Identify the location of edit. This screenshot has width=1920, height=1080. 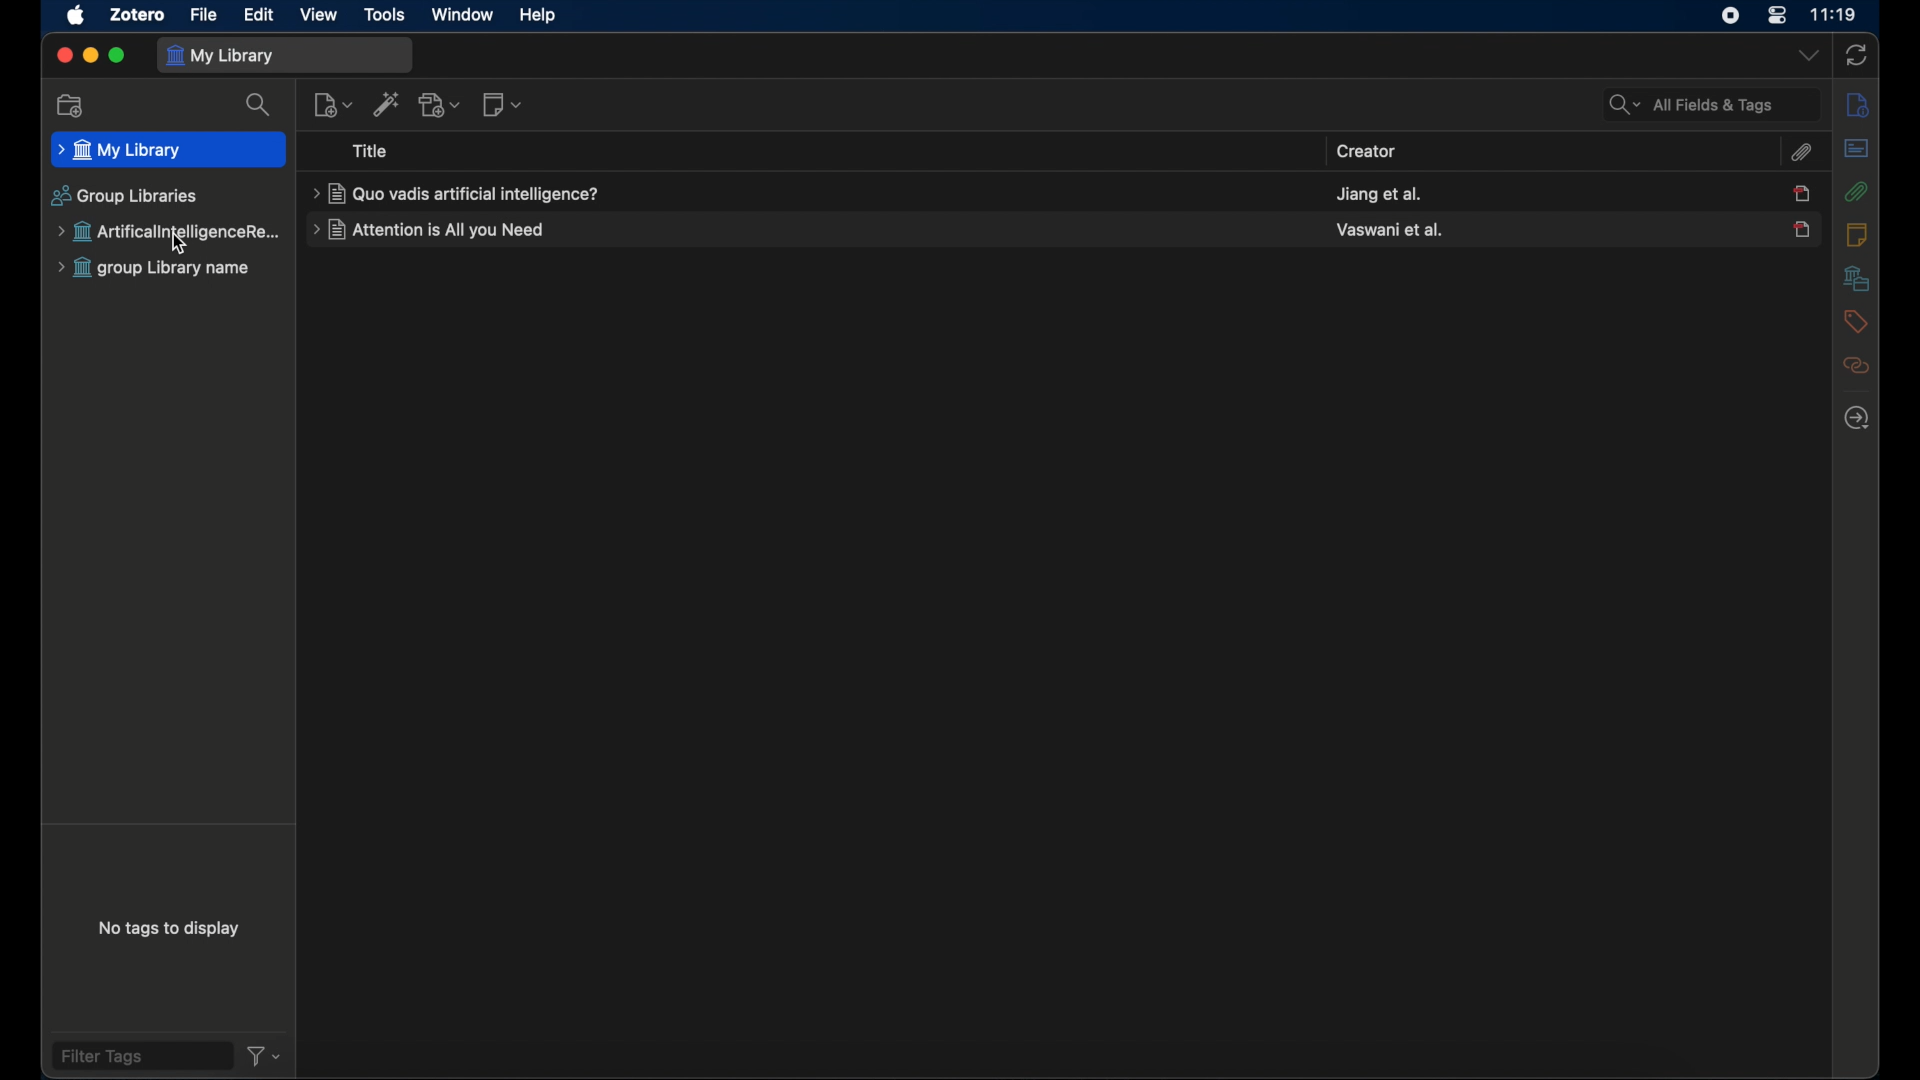
(260, 14).